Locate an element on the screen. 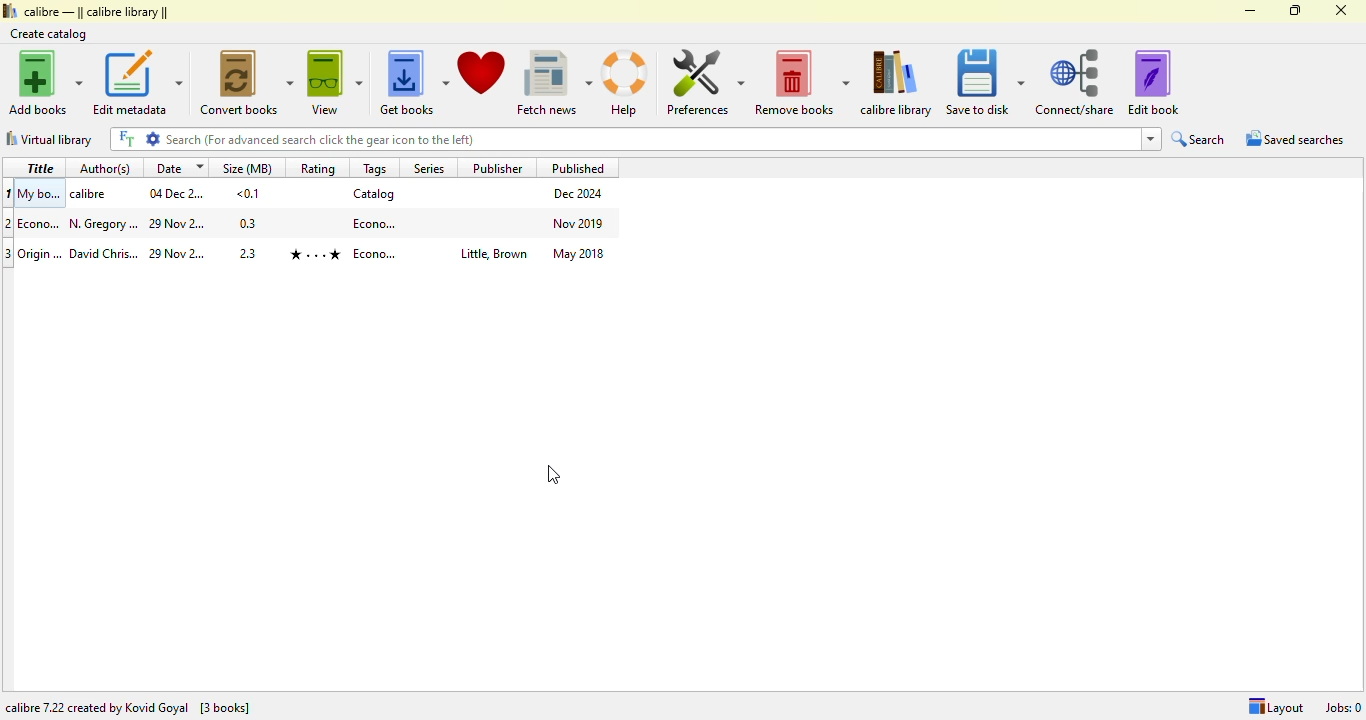  title is located at coordinates (40, 168).